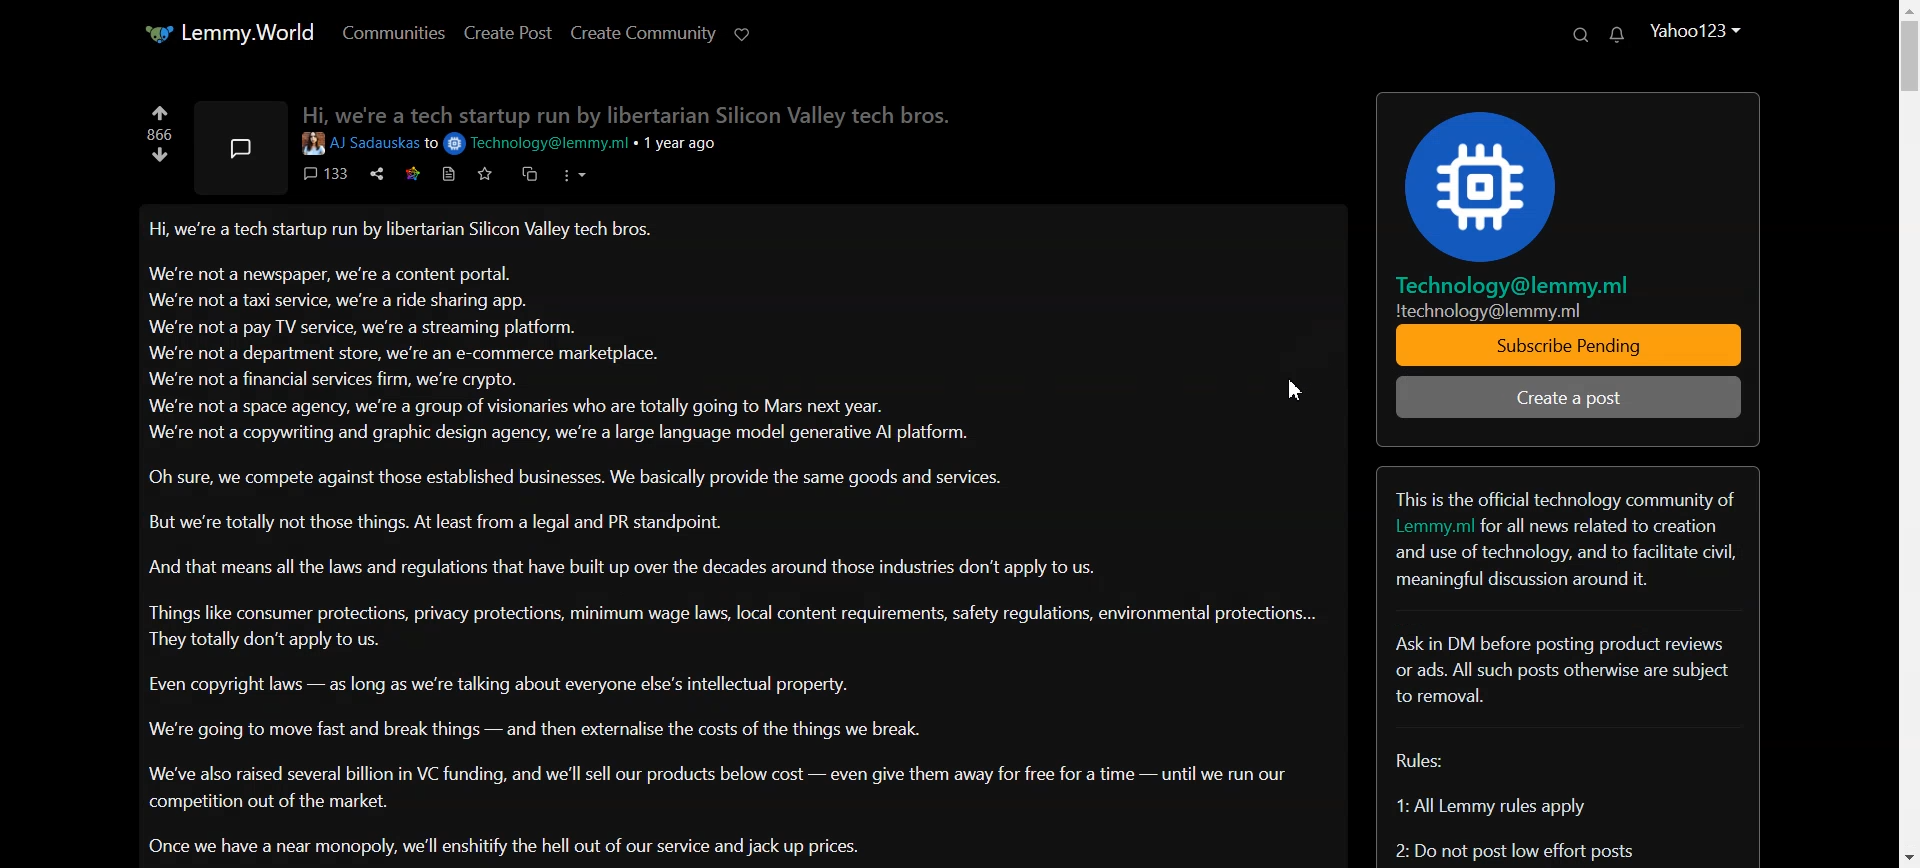 Image resolution: width=1920 pixels, height=868 pixels. What do you see at coordinates (737, 540) in the screenshot?
I see `Hi, we're a tech startup run by libertarian Silicon Valley tech bros. We're not a newspaper, we're a content portal. We're not a taxi service, we're a ride sharing app. We're not a pay TV service, we're a streaming platform. We're not a department store, we're an e-commerce marketplace. We're not a financial services firm, we're crypto. We're not a space agency, we're a group of visionaries who are totally going to Mars next year. We're not a copywriting and graphic design agency, we're a large language model generative Al platform. Oh sure, we compete against those established businesses. We basically provide the same goods and services. But we're totally not those things. At least from a legal and PR standpoint. And that means all the laws and regulations that have built up over the decades around those industries don't apply to us. Things like consumer protections, privacy protections, minimum wage laws, local content requirements, safety regulations, environmental protections... They totally don't apply to us. Even copyright laws — as long as we're talking about everyone else's intellectual property. We're going to move fast and break things — and then externalise the costs of the things we break. We've also raised several billion in VC funding, and we'll sell our products below cost — even give them away for free for a time — until we run our competition out of the market. Once we have a near monopoly, we'll enshitify the hell out of our service and jack up our prices.` at bounding box center [737, 540].